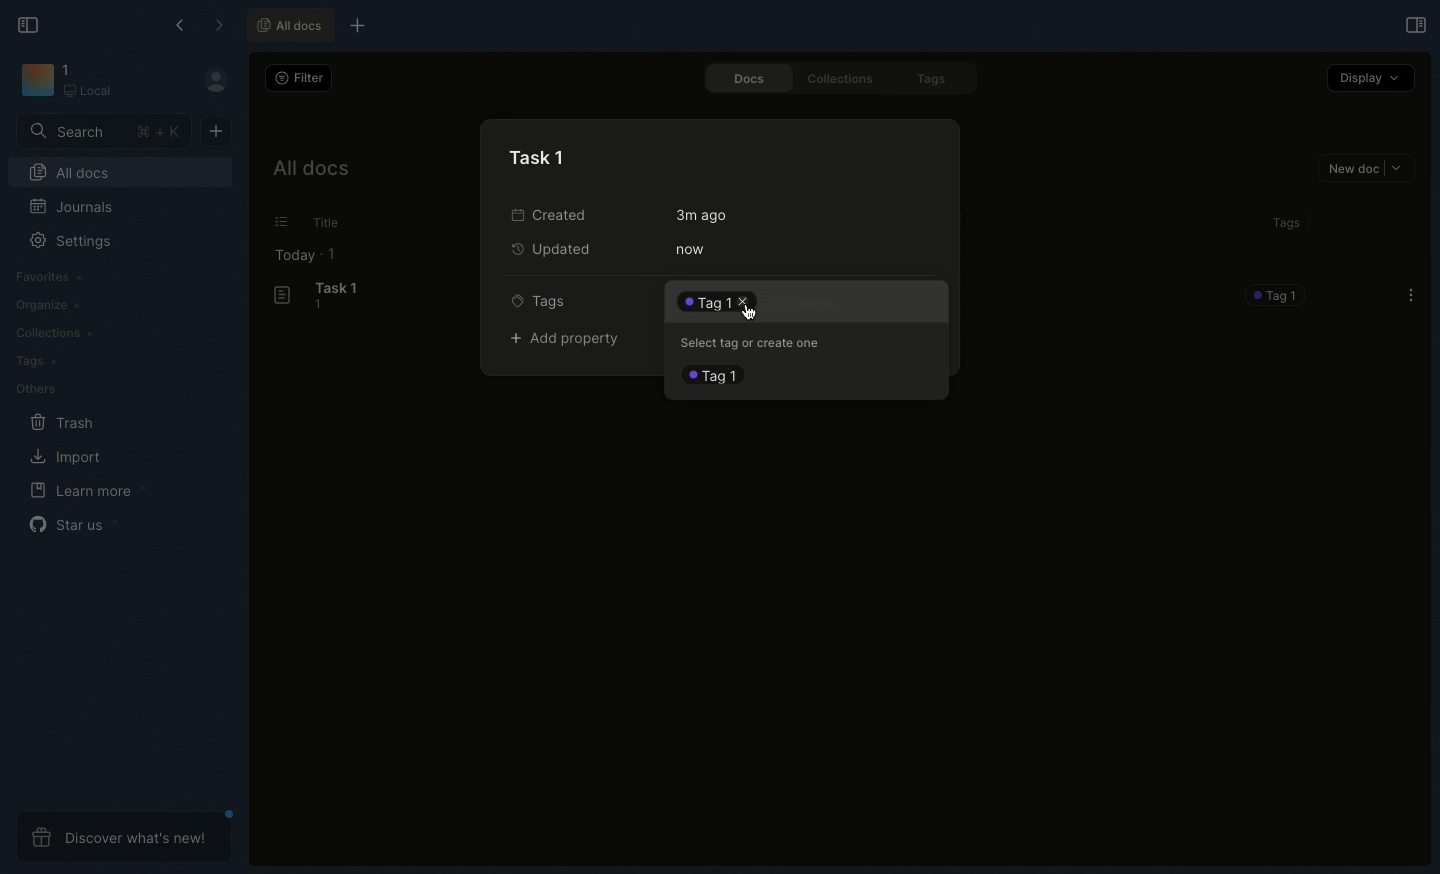 The width and height of the screenshot is (1440, 874). Describe the element at coordinates (218, 25) in the screenshot. I see `Right arrow` at that location.